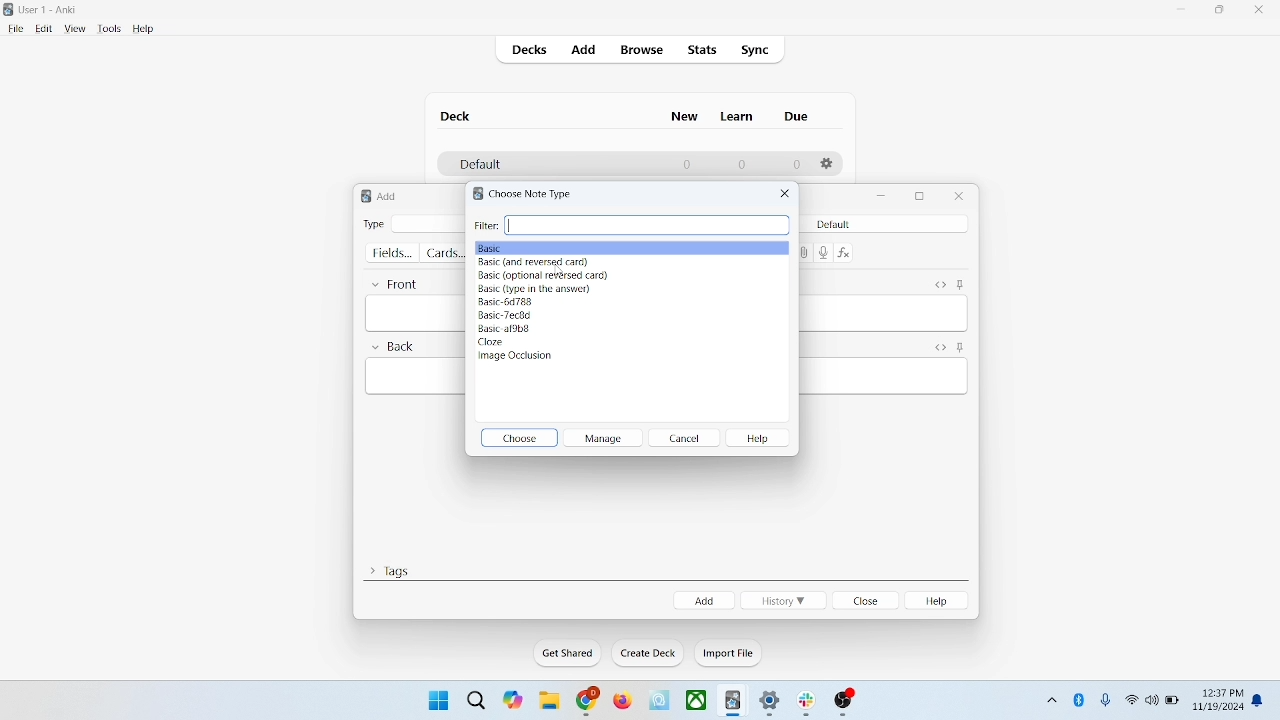 This screenshot has height=720, width=1280. I want to click on sync, so click(756, 51).